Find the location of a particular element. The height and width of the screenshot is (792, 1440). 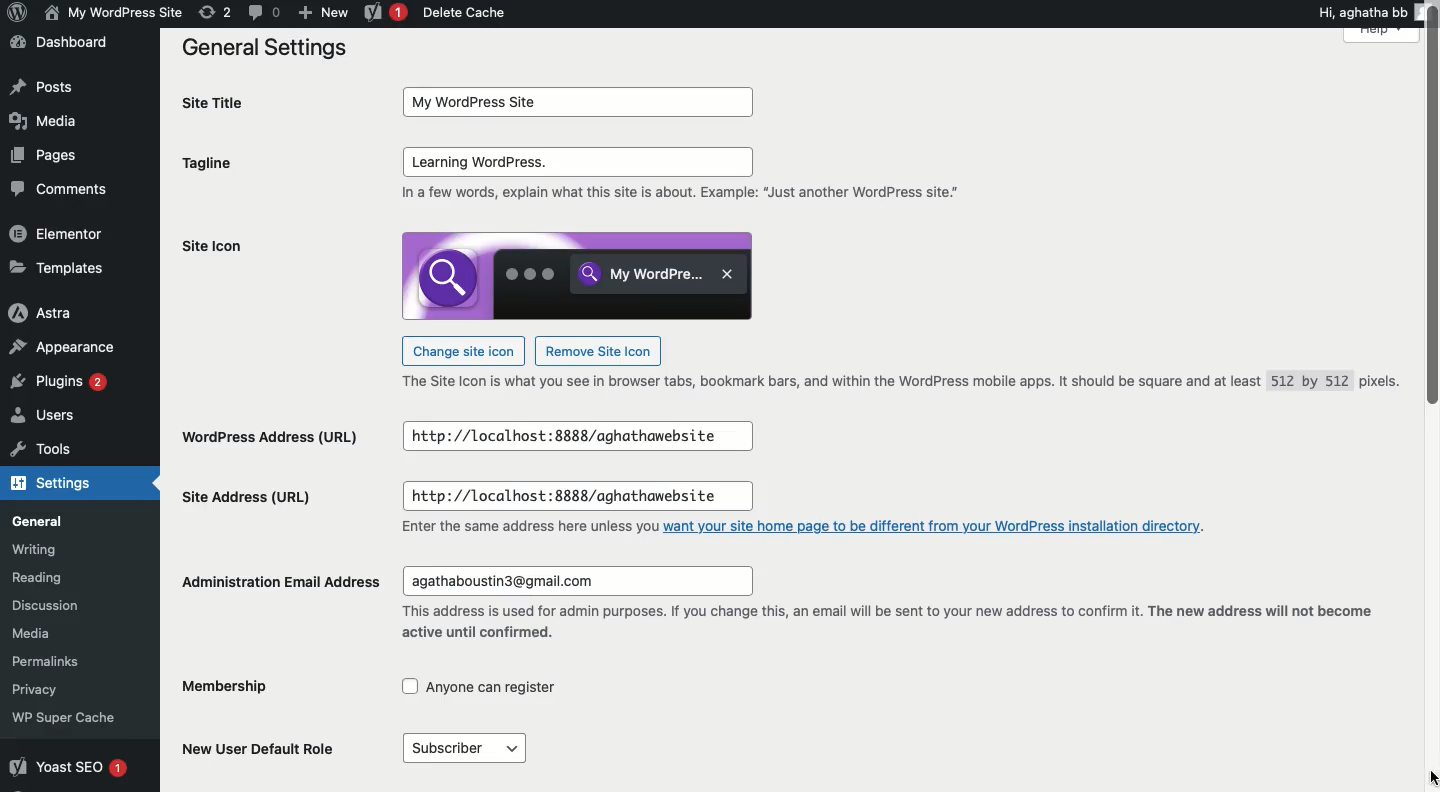

Pages is located at coordinates (47, 156).